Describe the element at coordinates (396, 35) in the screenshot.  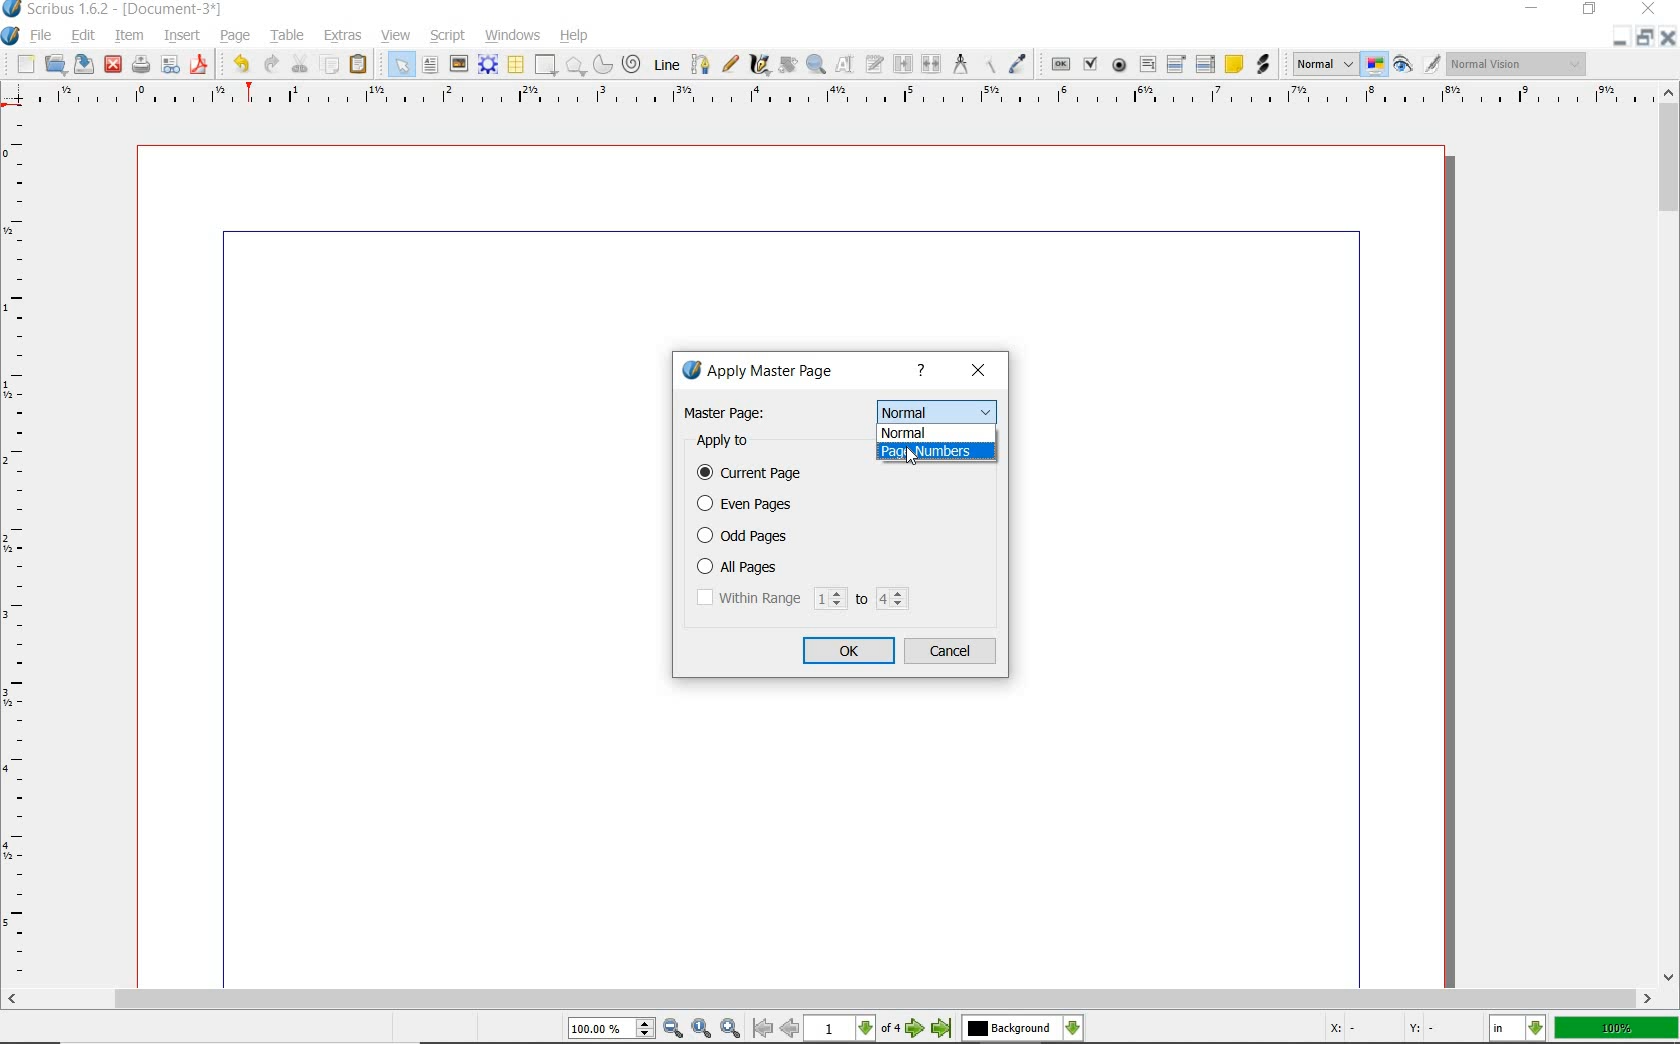
I see `view` at that location.